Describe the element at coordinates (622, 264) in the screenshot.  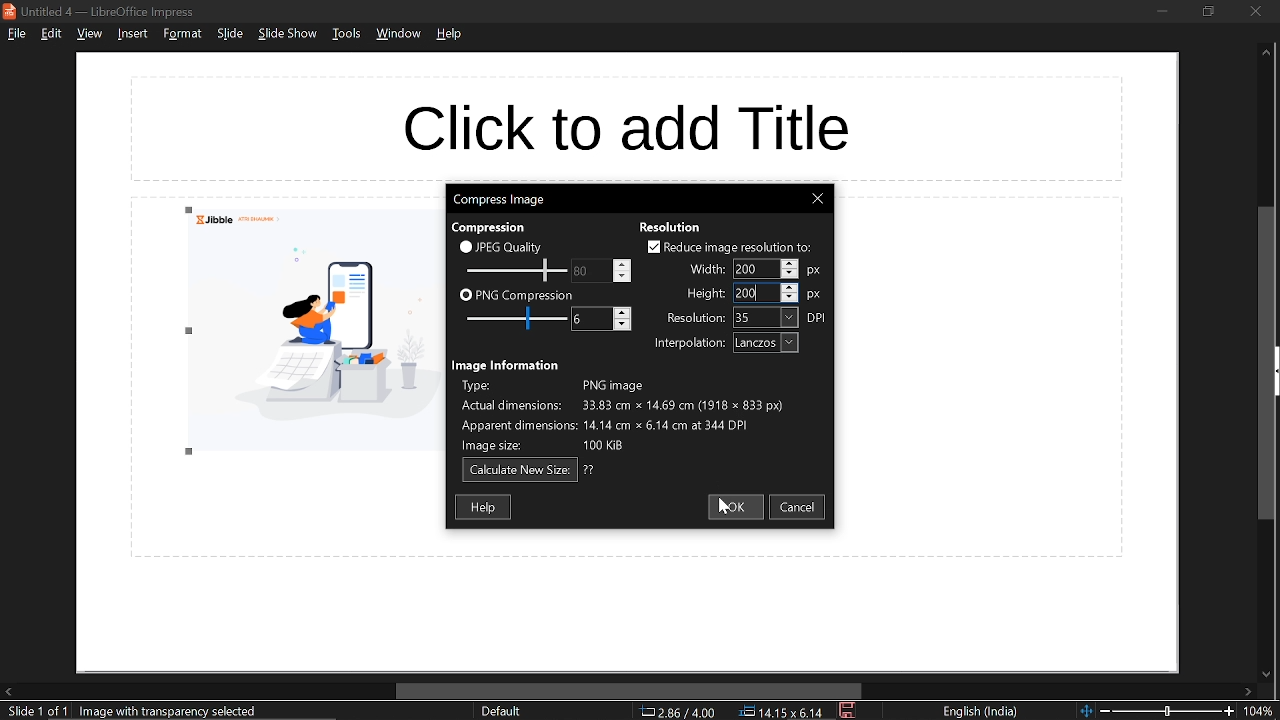
I see `increase jpeg quality` at that location.